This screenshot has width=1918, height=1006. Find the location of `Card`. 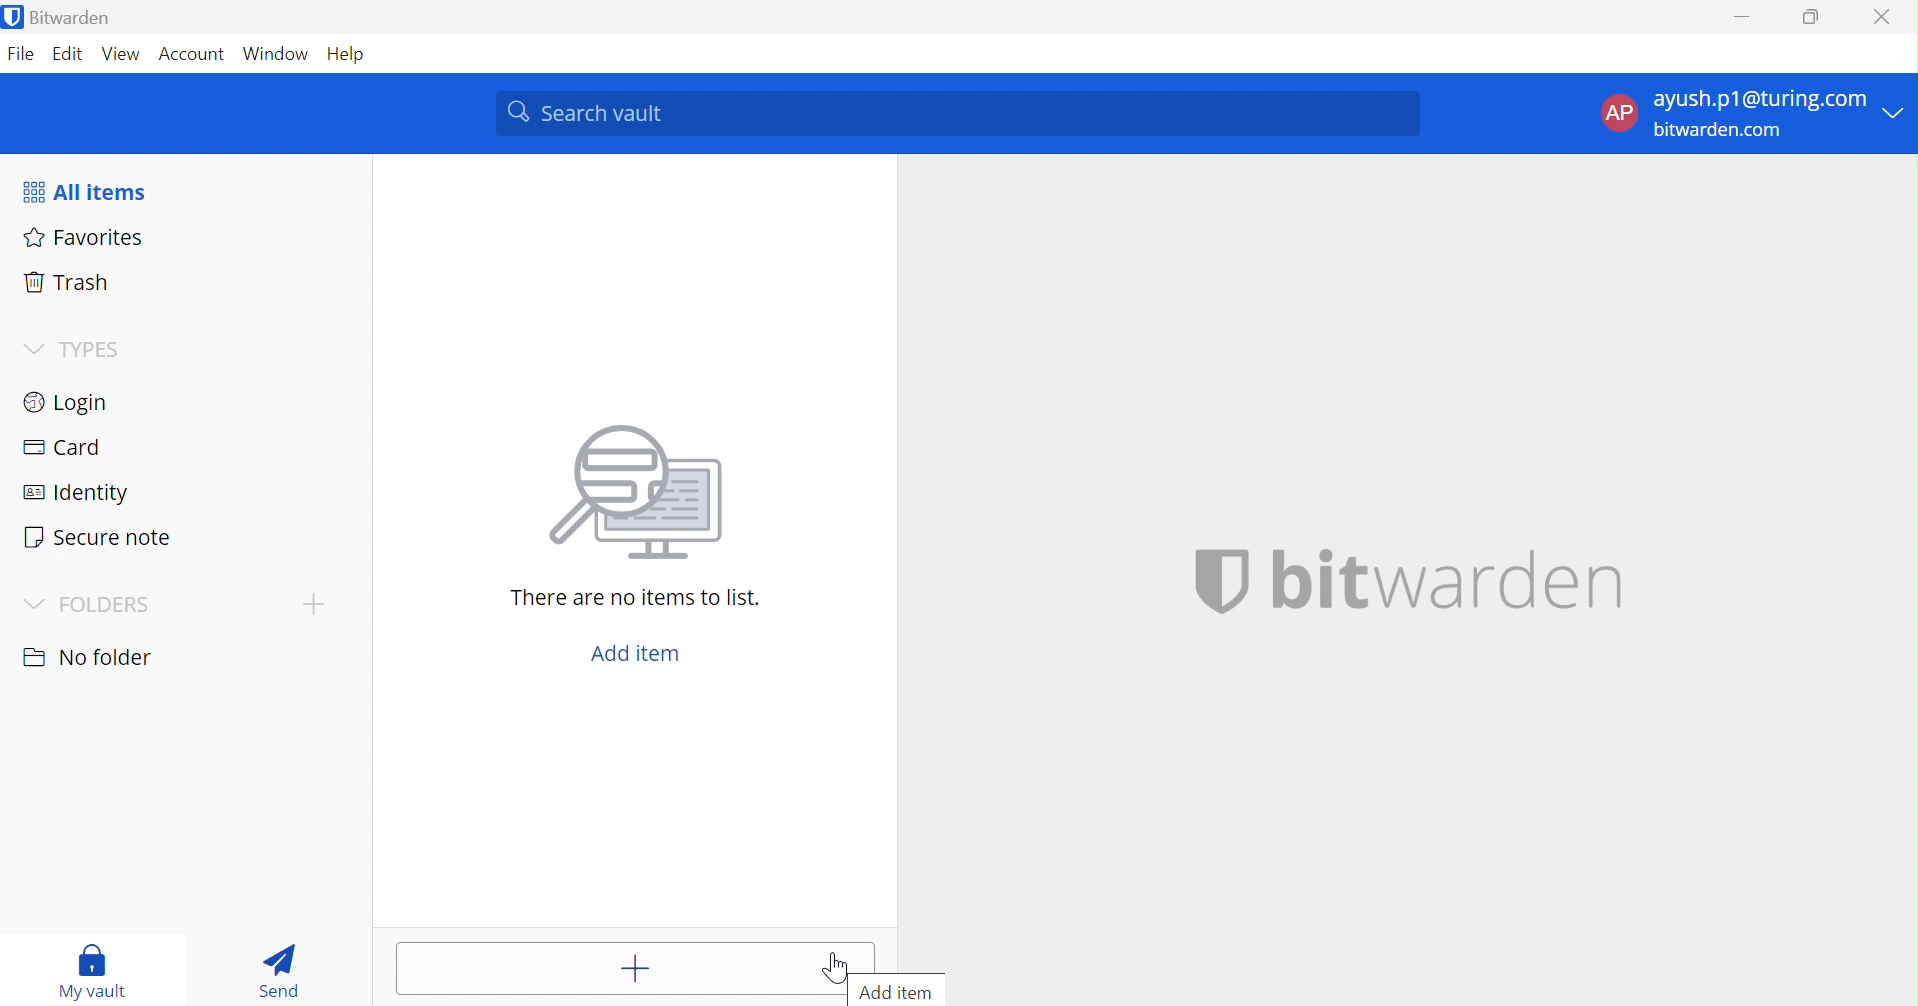

Card is located at coordinates (64, 447).